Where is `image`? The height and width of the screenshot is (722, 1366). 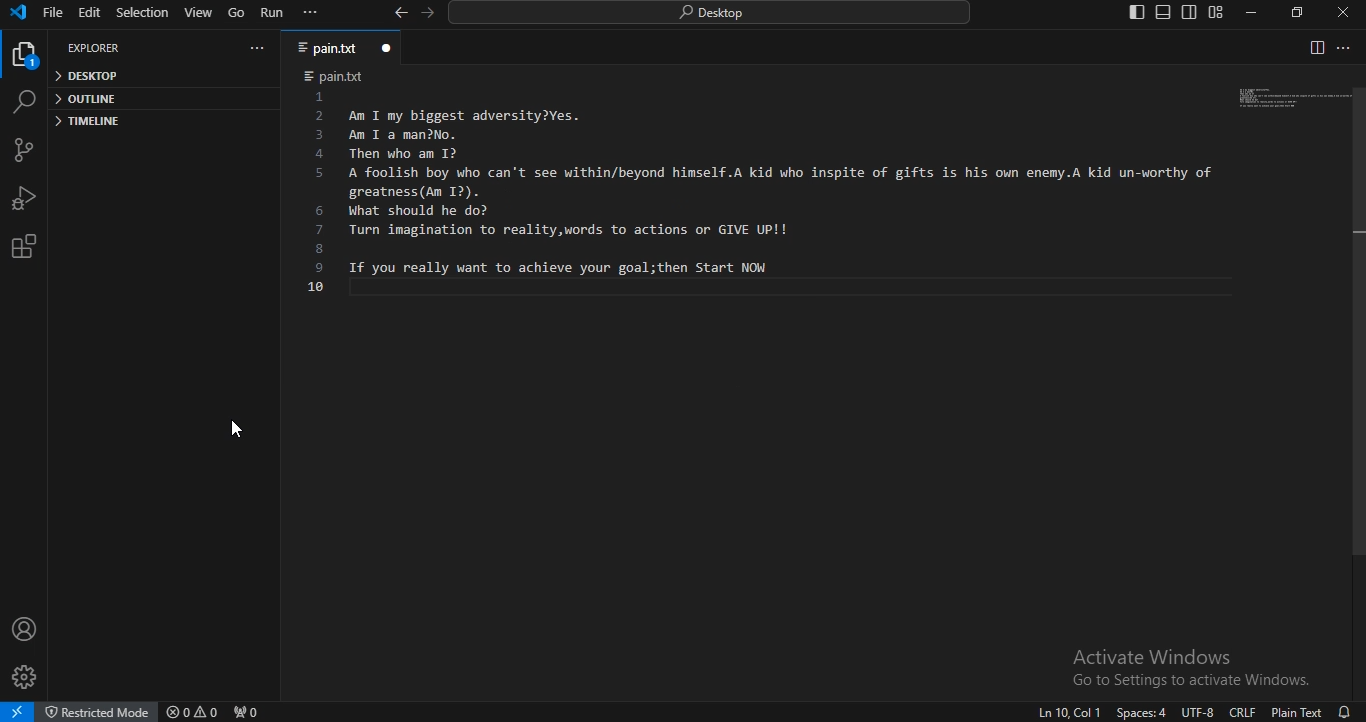 image is located at coordinates (1290, 100).